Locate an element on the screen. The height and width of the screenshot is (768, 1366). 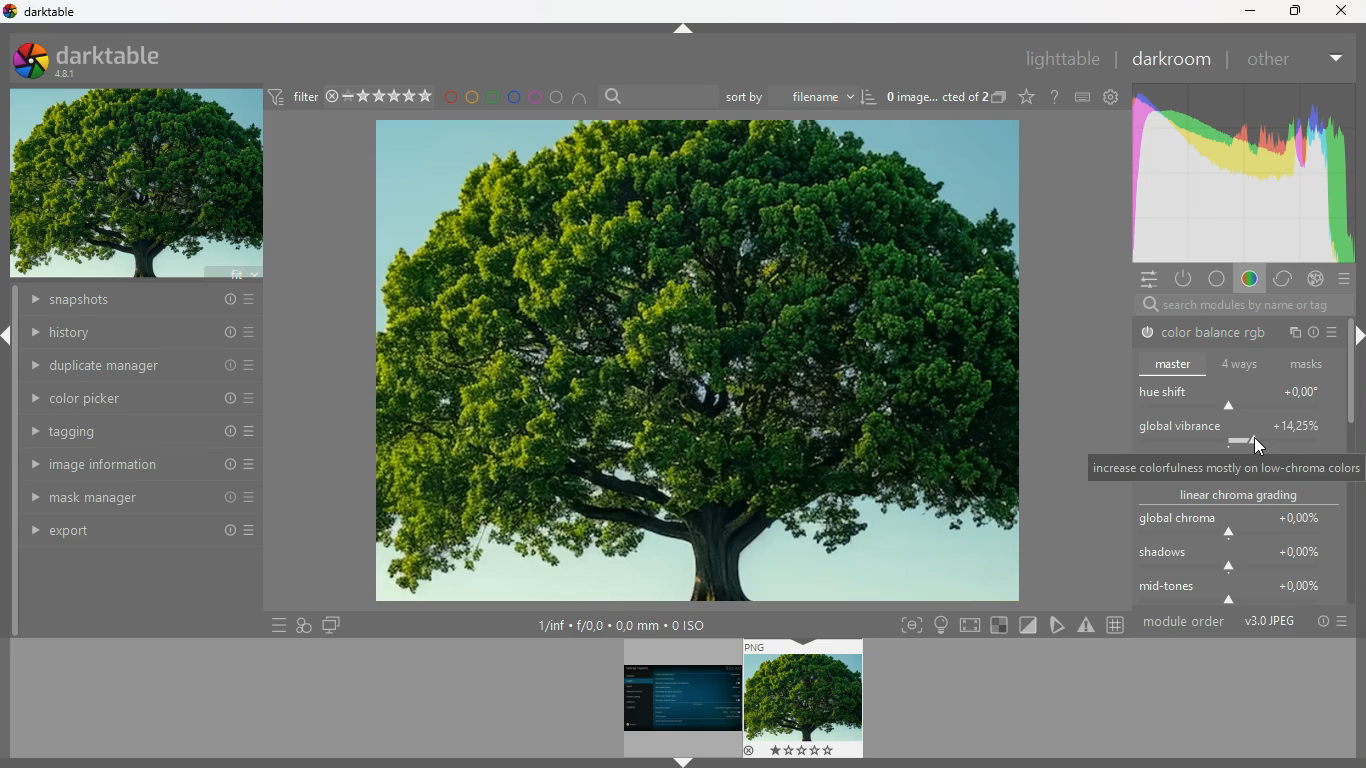
masks is located at coordinates (1309, 364).